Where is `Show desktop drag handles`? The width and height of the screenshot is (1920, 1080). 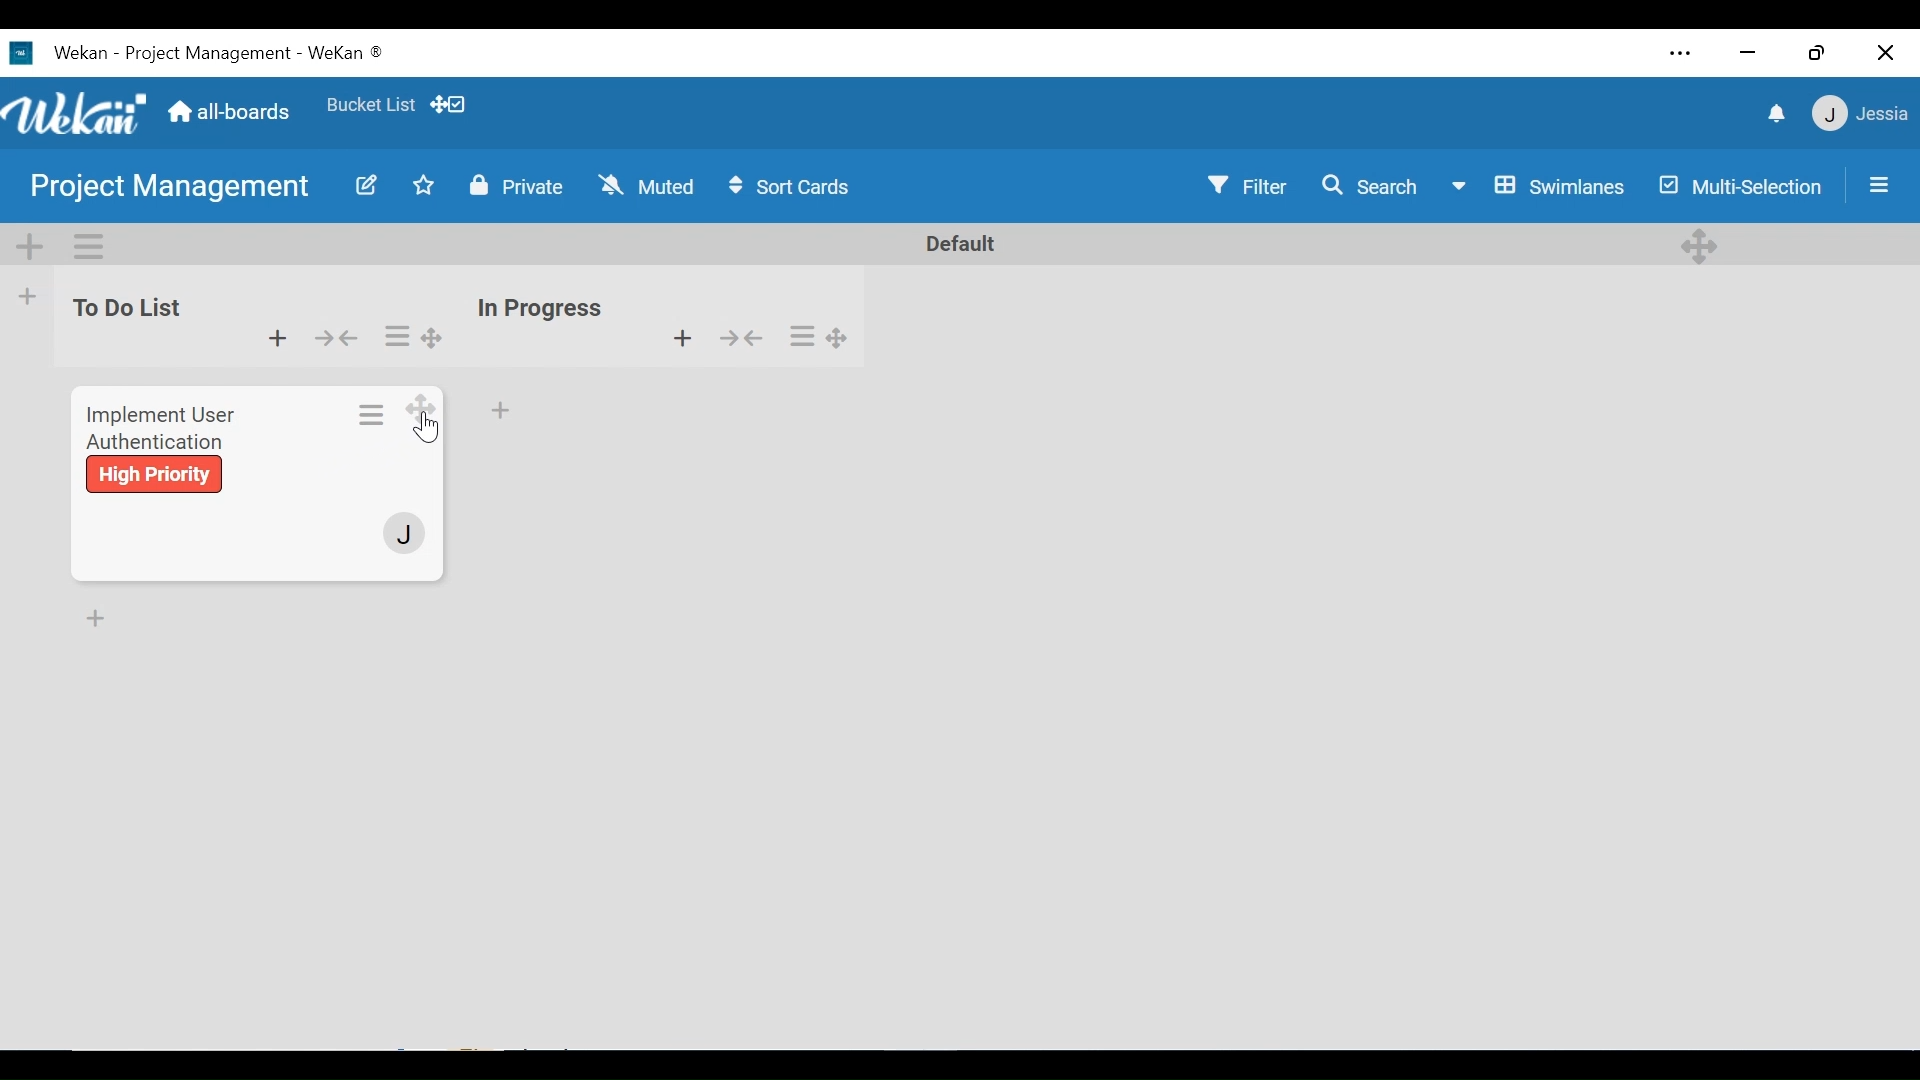
Show desktop drag handles is located at coordinates (453, 105).